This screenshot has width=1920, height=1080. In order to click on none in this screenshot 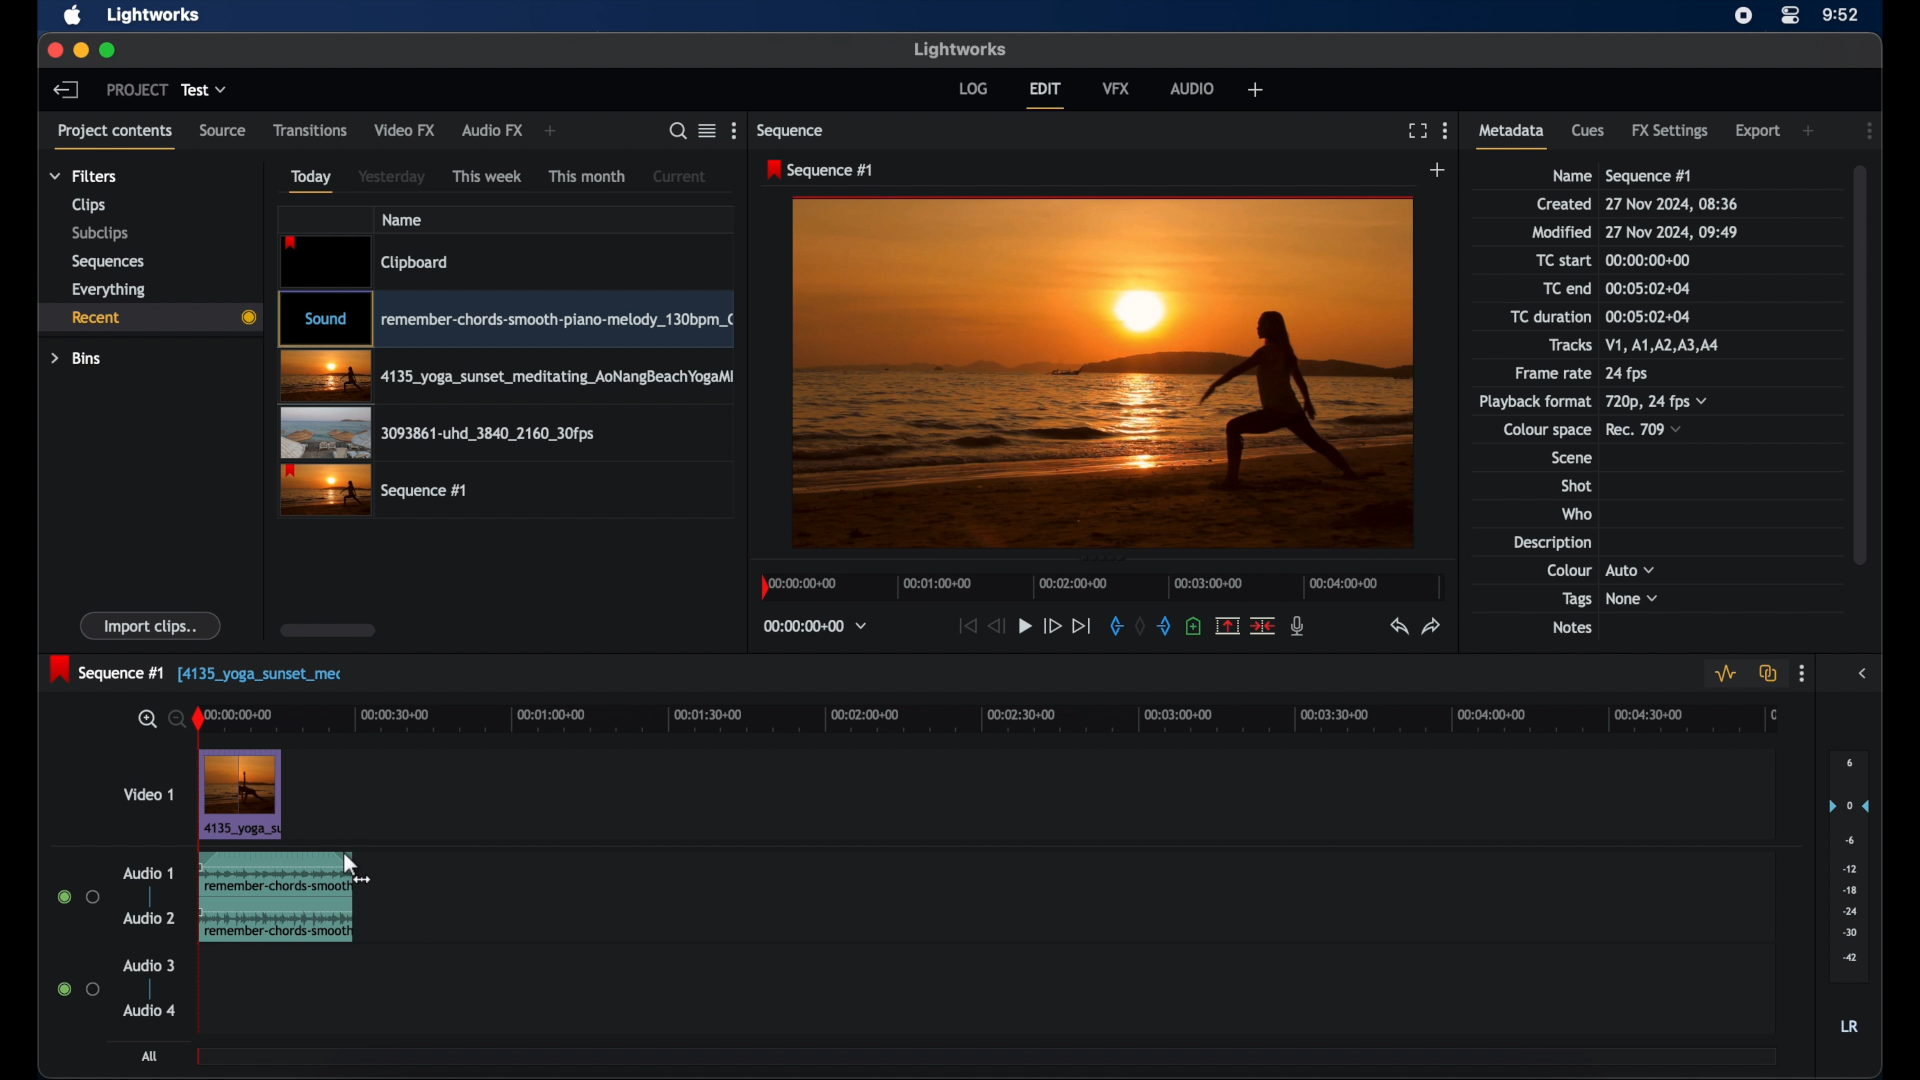, I will do `click(1633, 599)`.